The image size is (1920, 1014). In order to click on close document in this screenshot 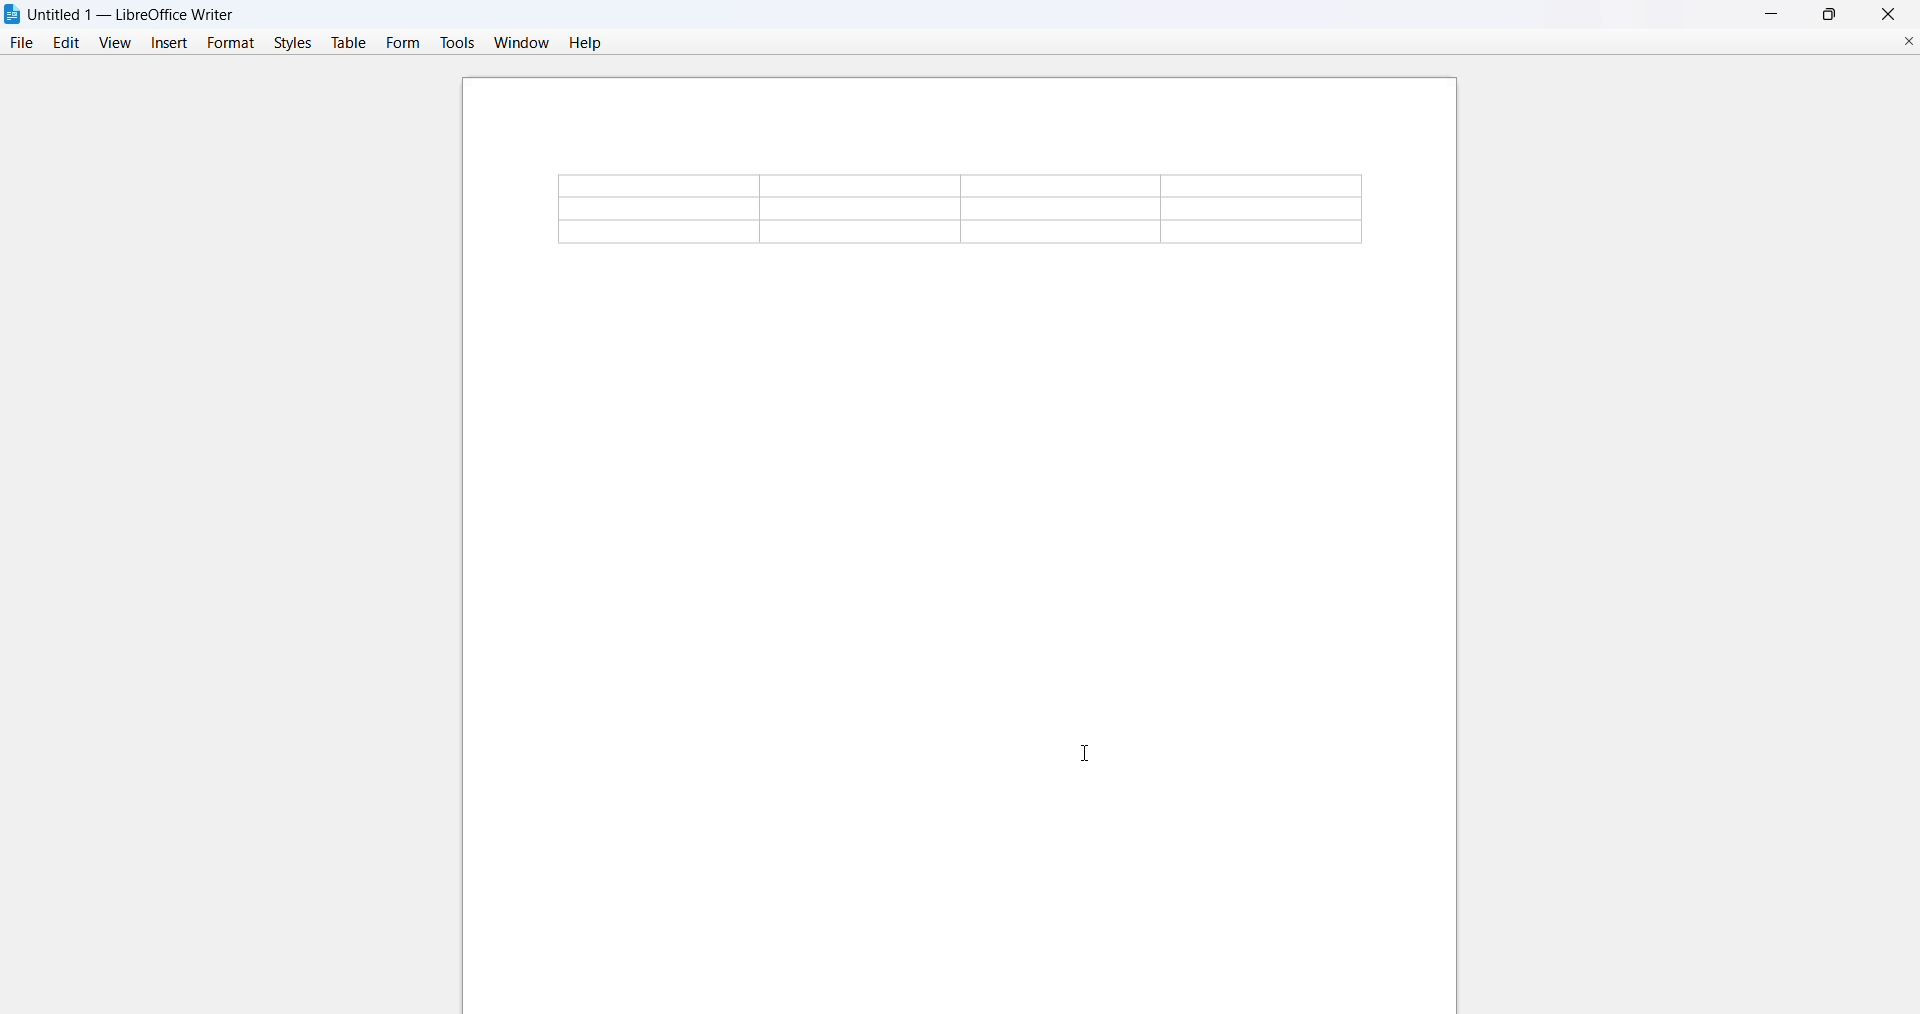, I will do `click(1900, 39)`.